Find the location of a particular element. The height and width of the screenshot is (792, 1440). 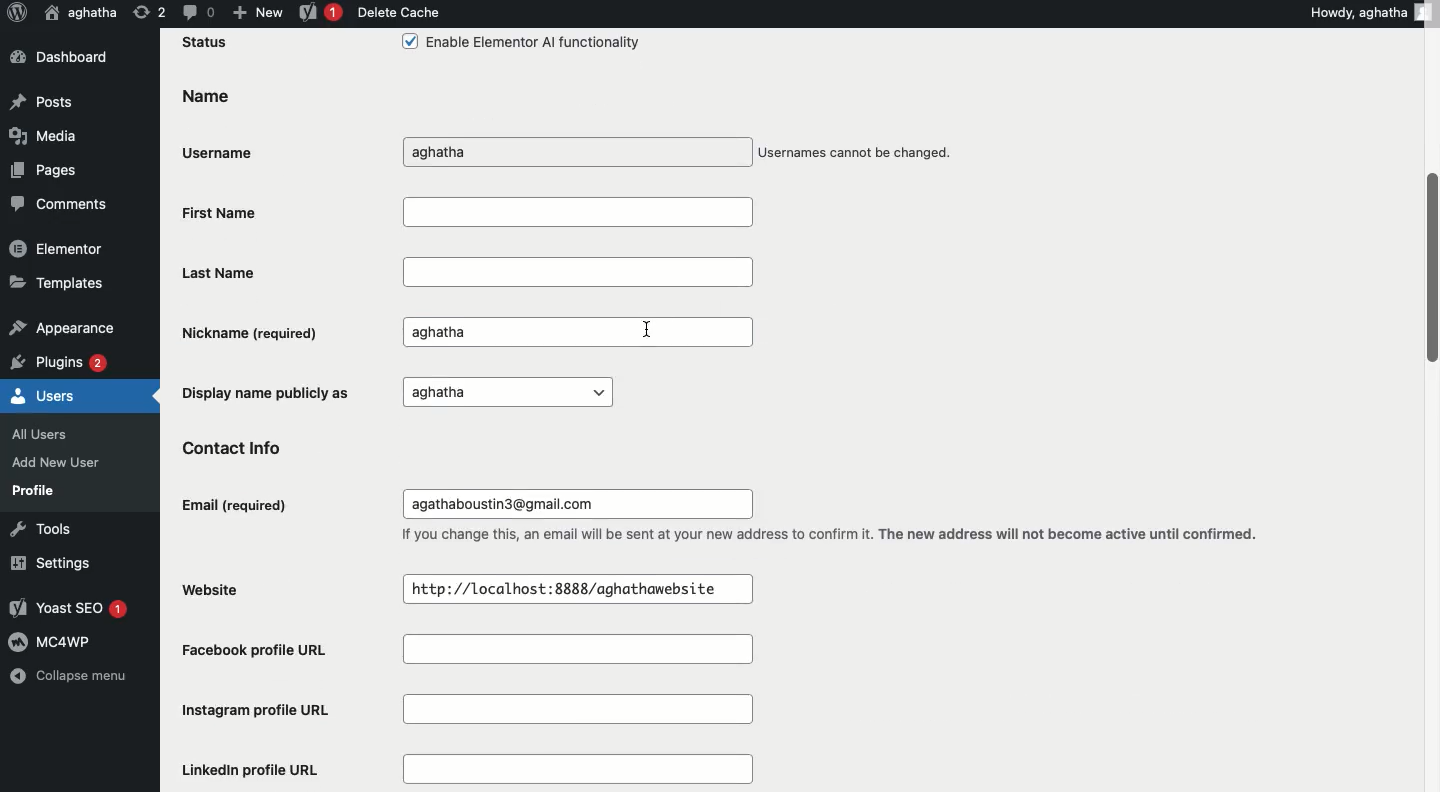

Templates is located at coordinates (58, 281).